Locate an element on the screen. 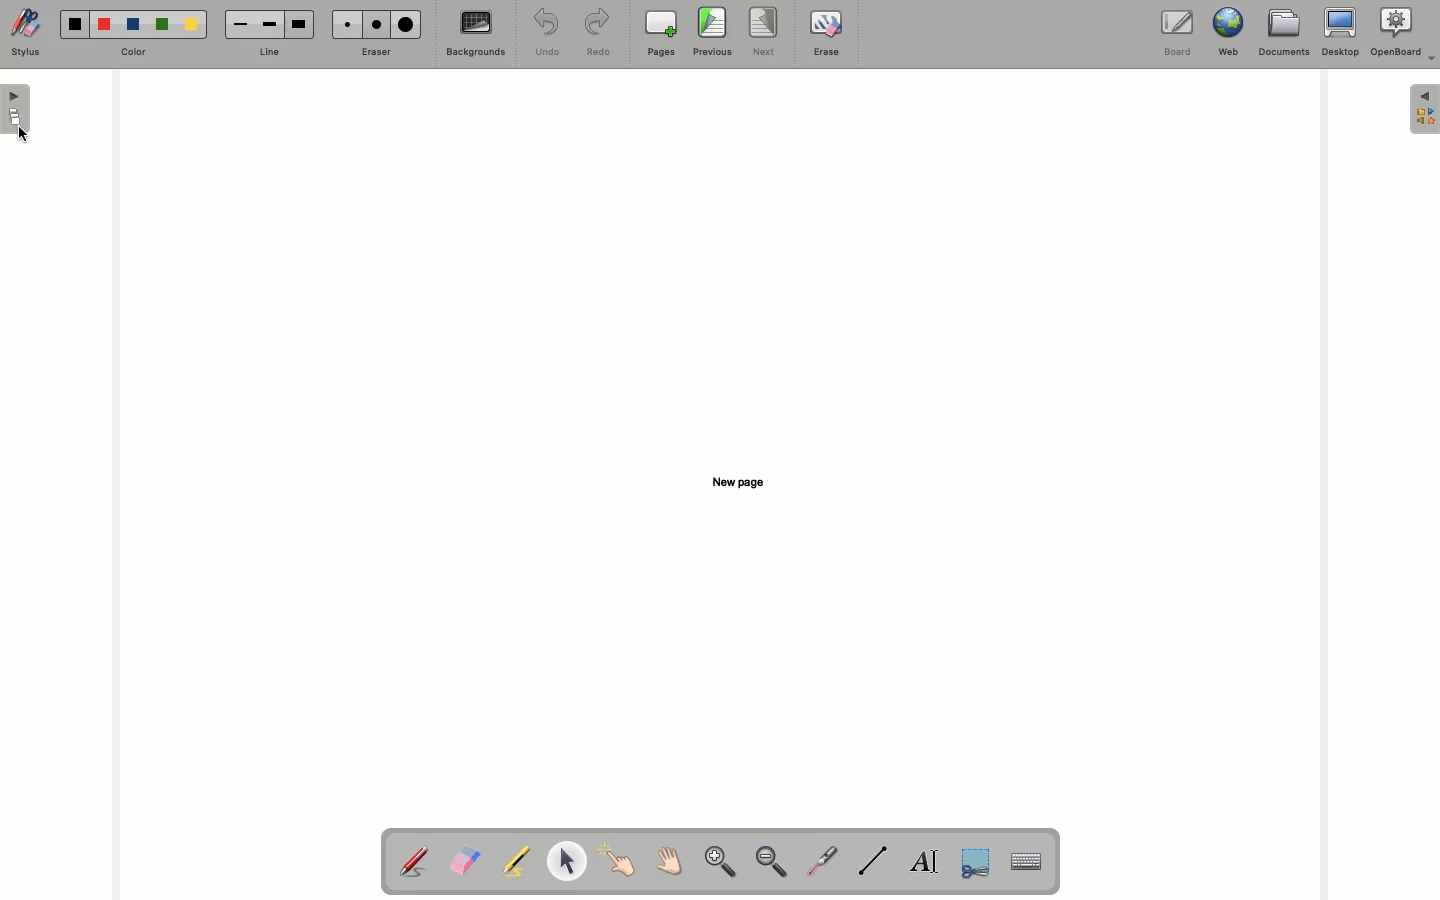 The height and width of the screenshot is (900, 1440). Color 5 is located at coordinates (191, 25).